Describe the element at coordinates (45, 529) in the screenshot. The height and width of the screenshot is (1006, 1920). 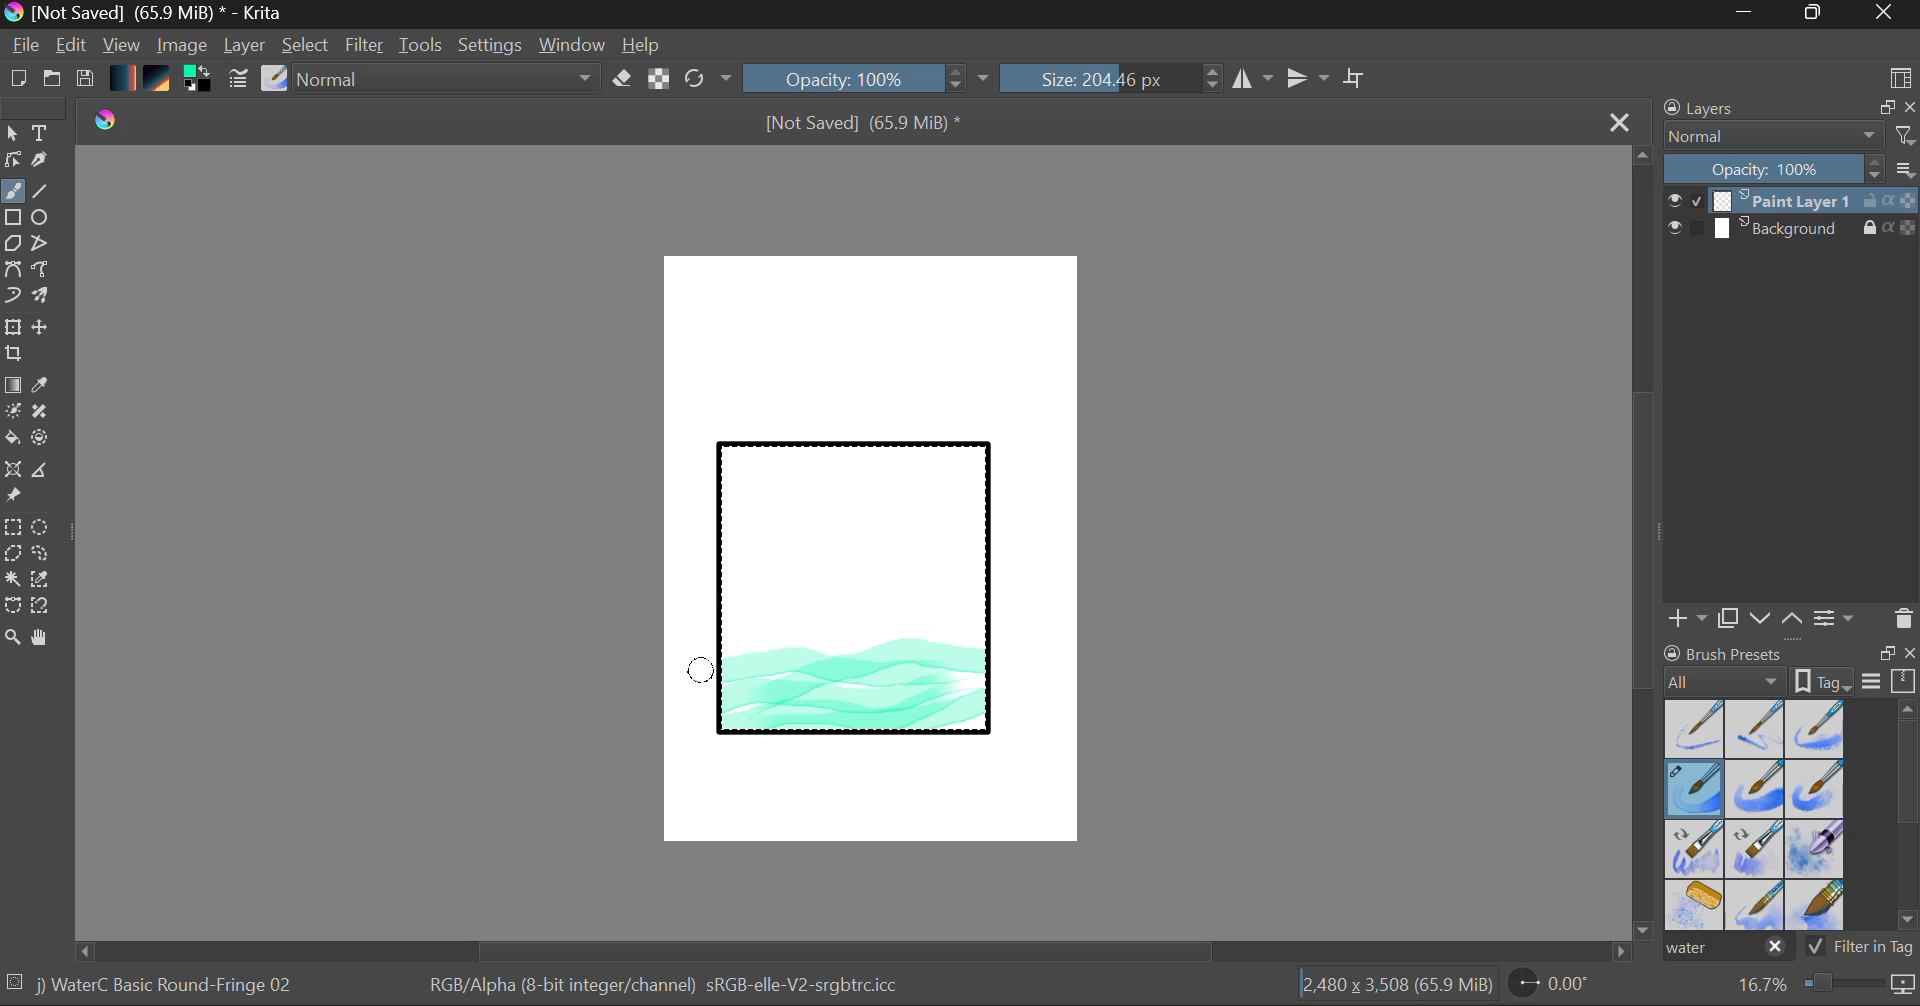
I see `Elipses Selection tool` at that location.